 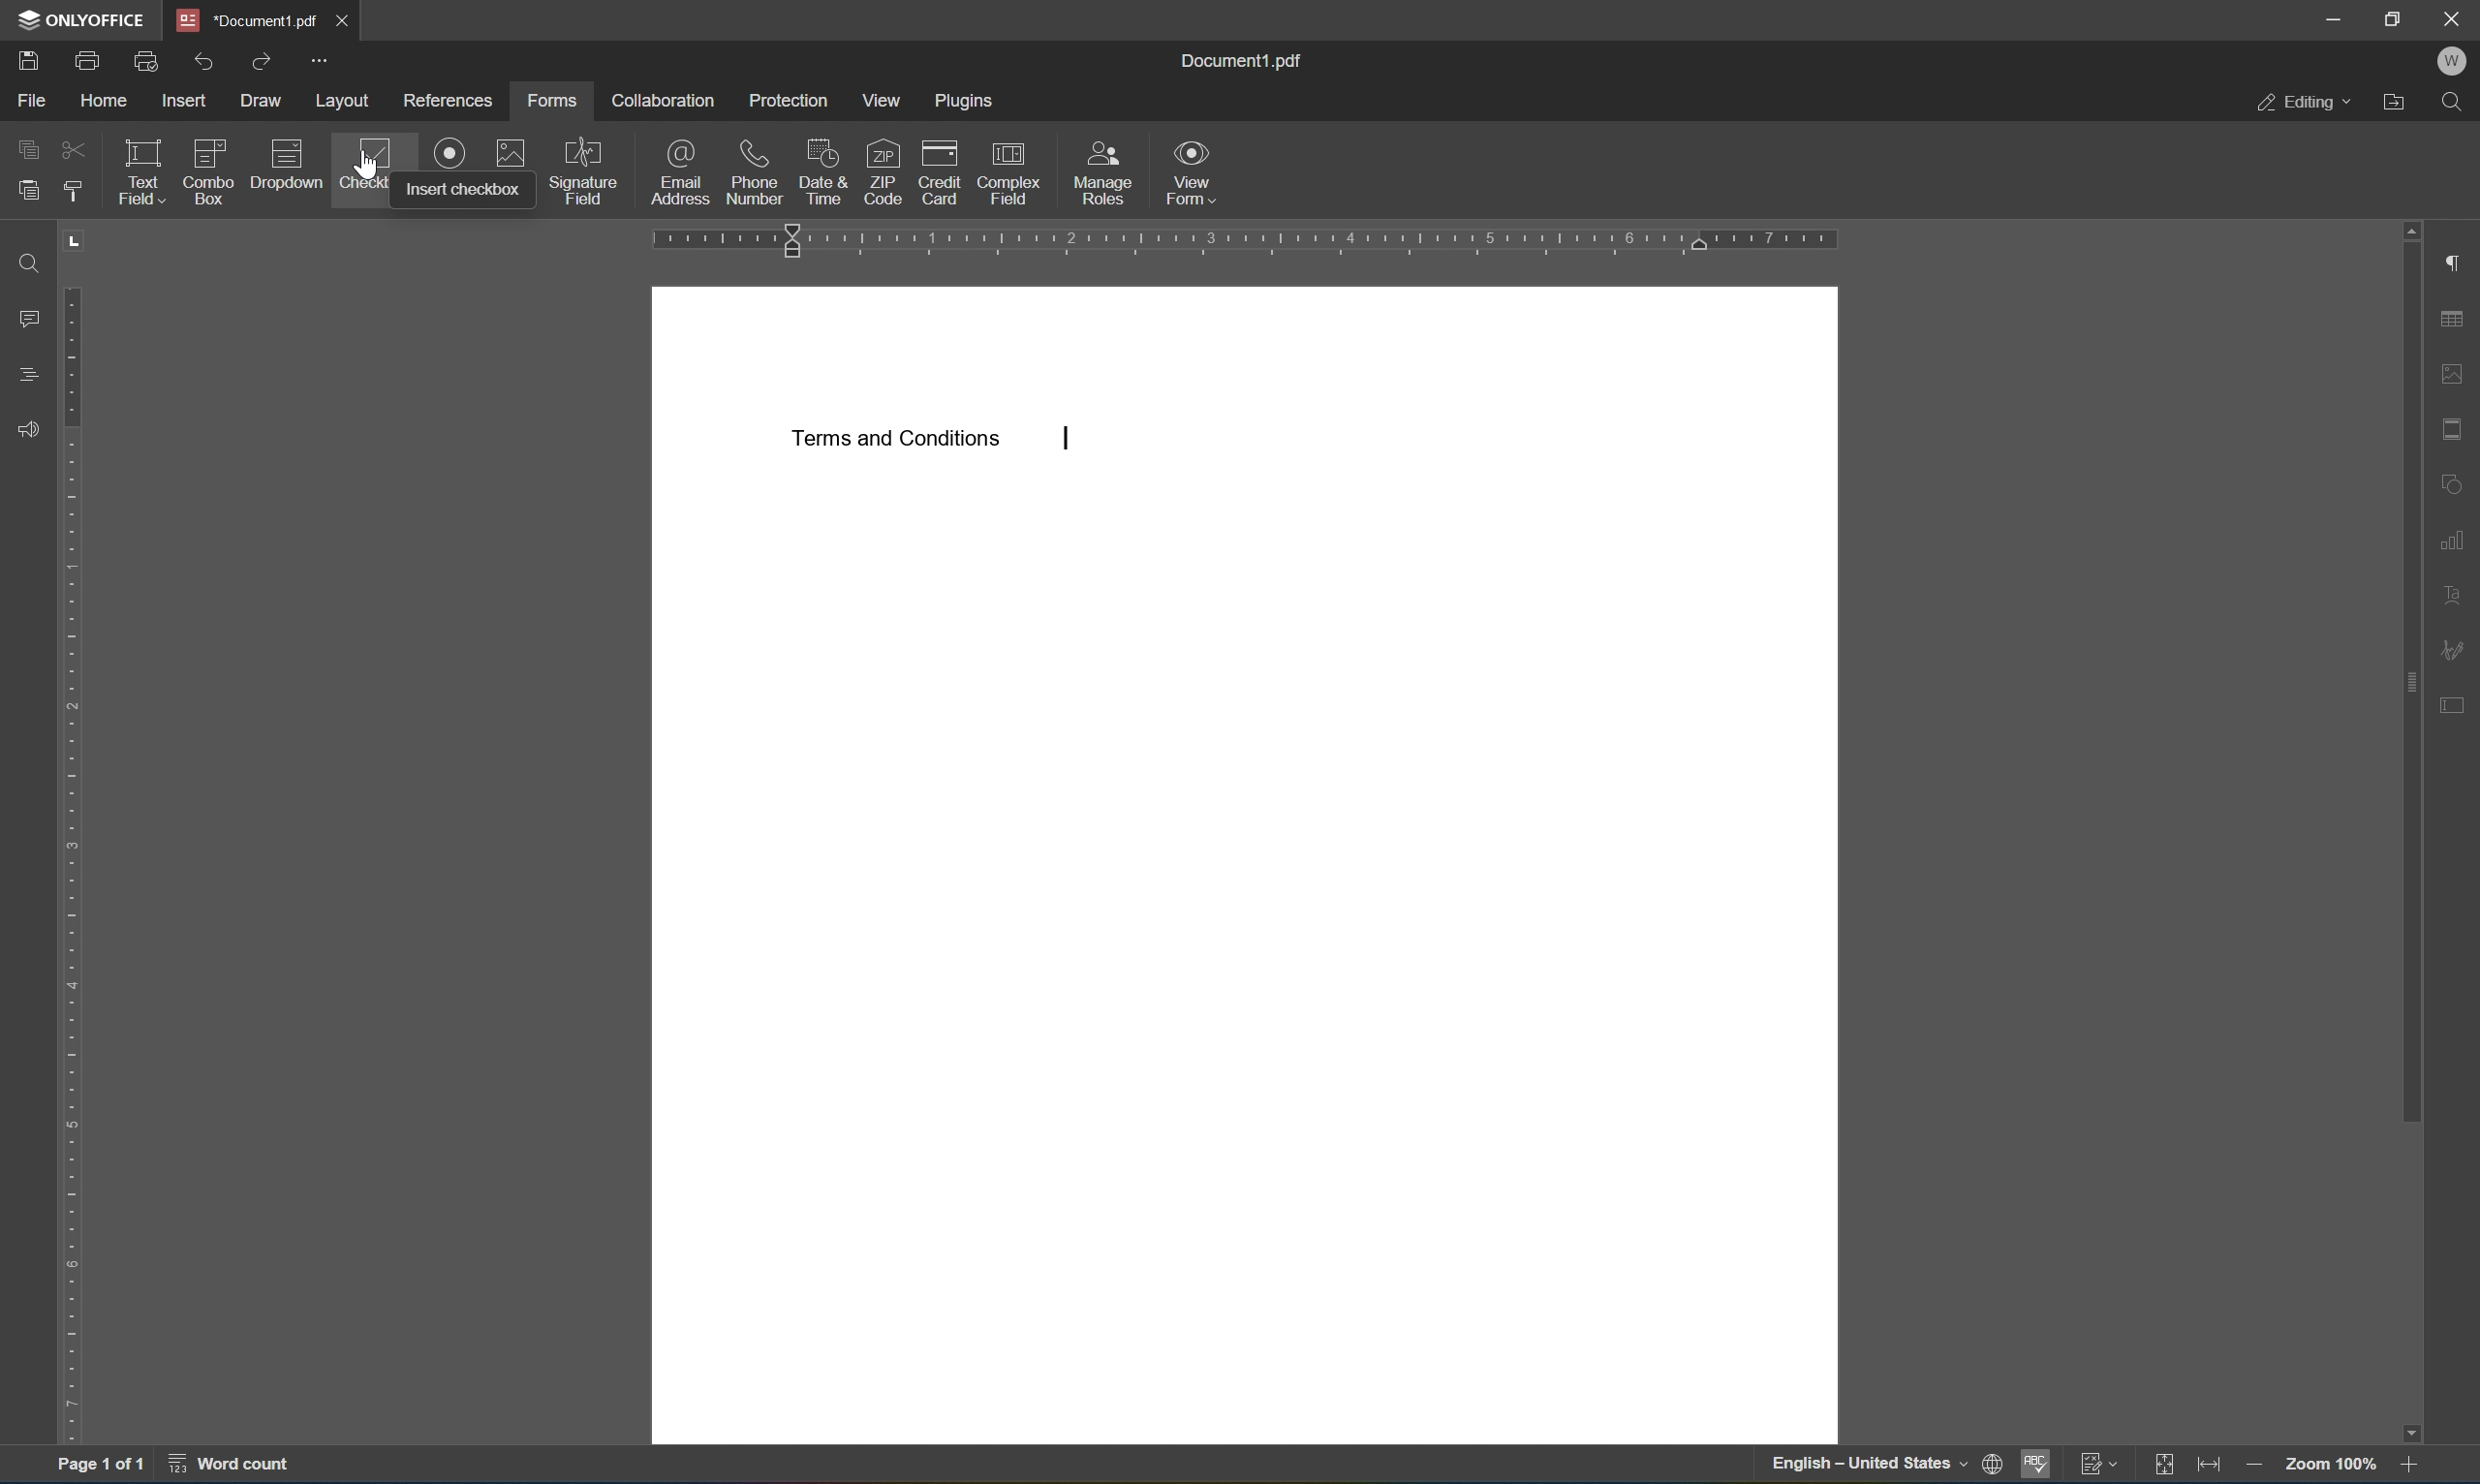 What do you see at coordinates (142, 172) in the screenshot?
I see `text field` at bounding box center [142, 172].